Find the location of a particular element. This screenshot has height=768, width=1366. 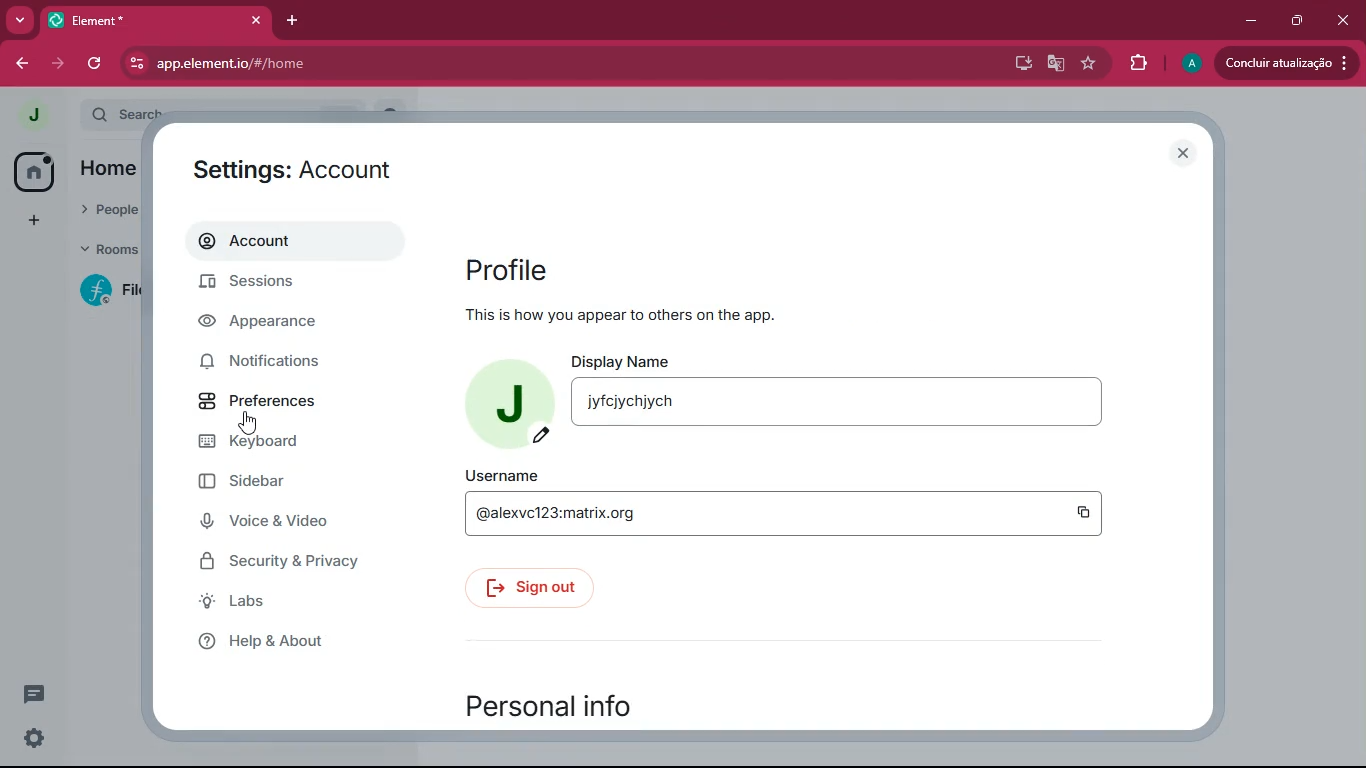

filecoin lotus implementation  is located at coordinates (114, 293).